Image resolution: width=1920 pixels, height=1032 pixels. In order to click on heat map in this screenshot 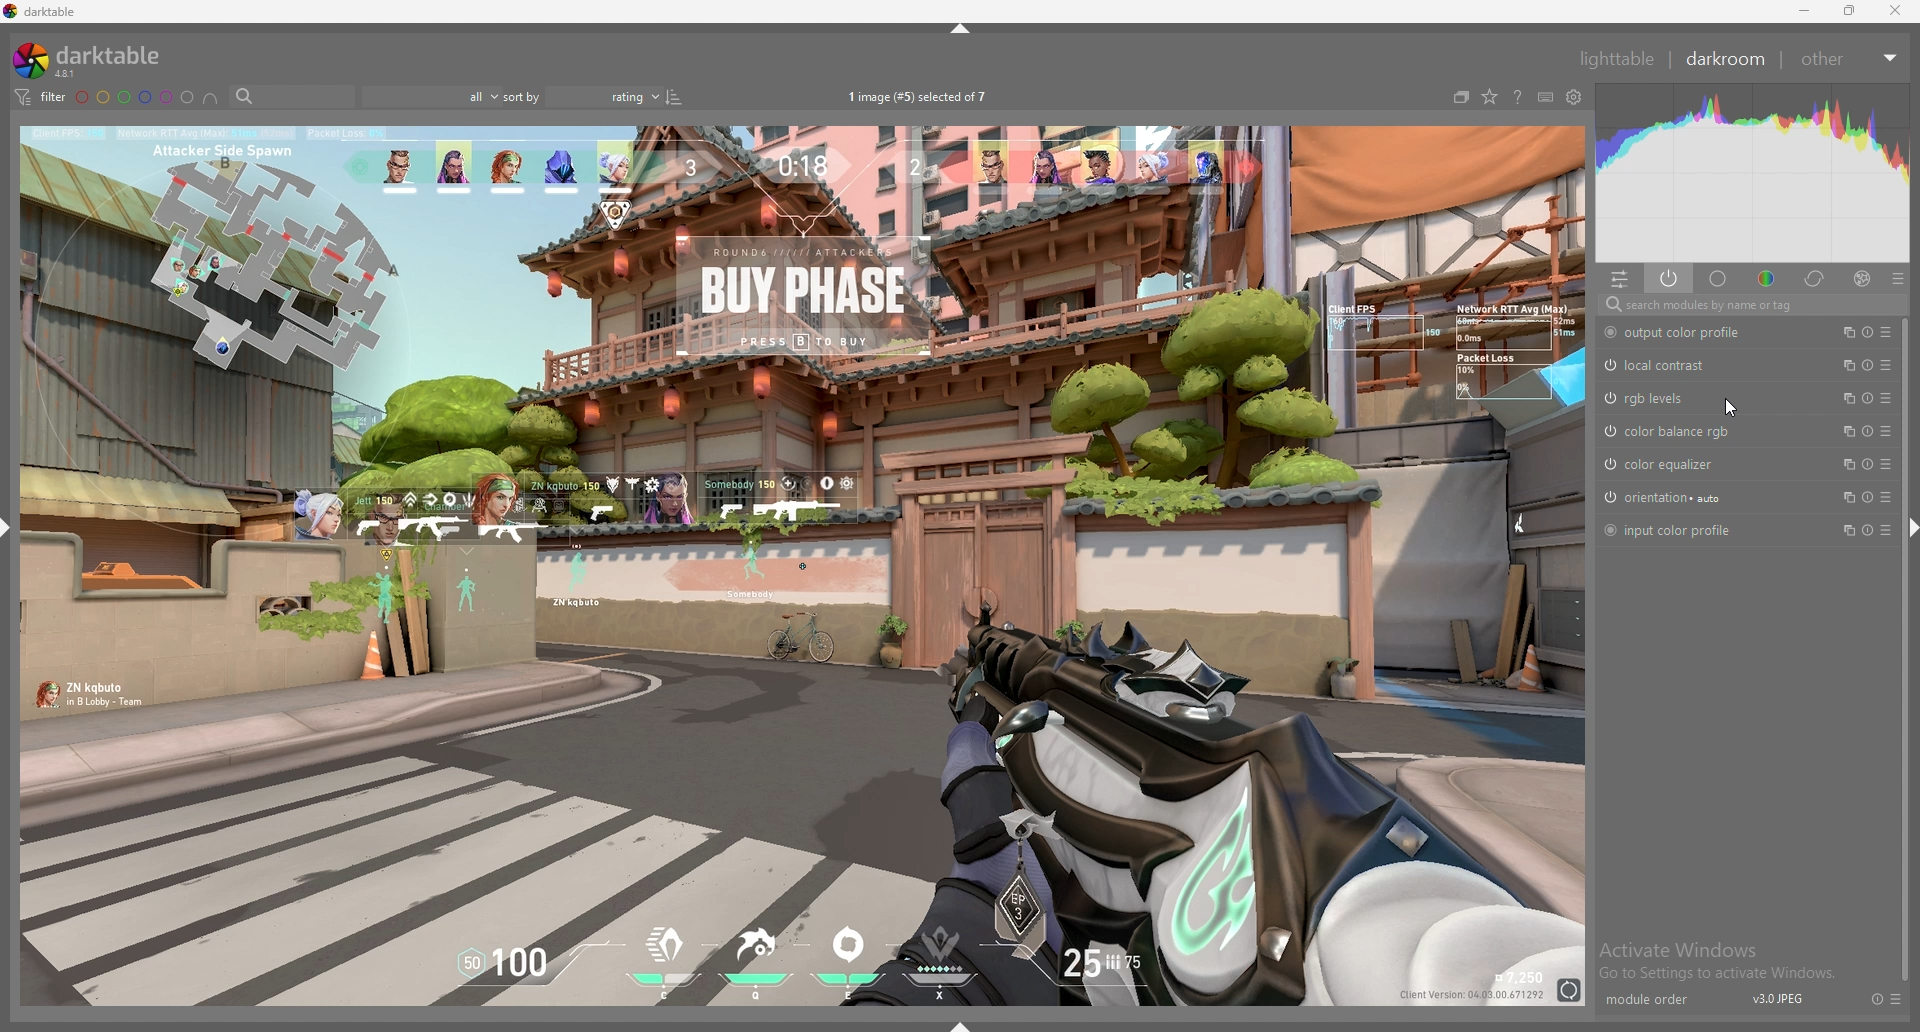, I will do `click(1751, 172)`.